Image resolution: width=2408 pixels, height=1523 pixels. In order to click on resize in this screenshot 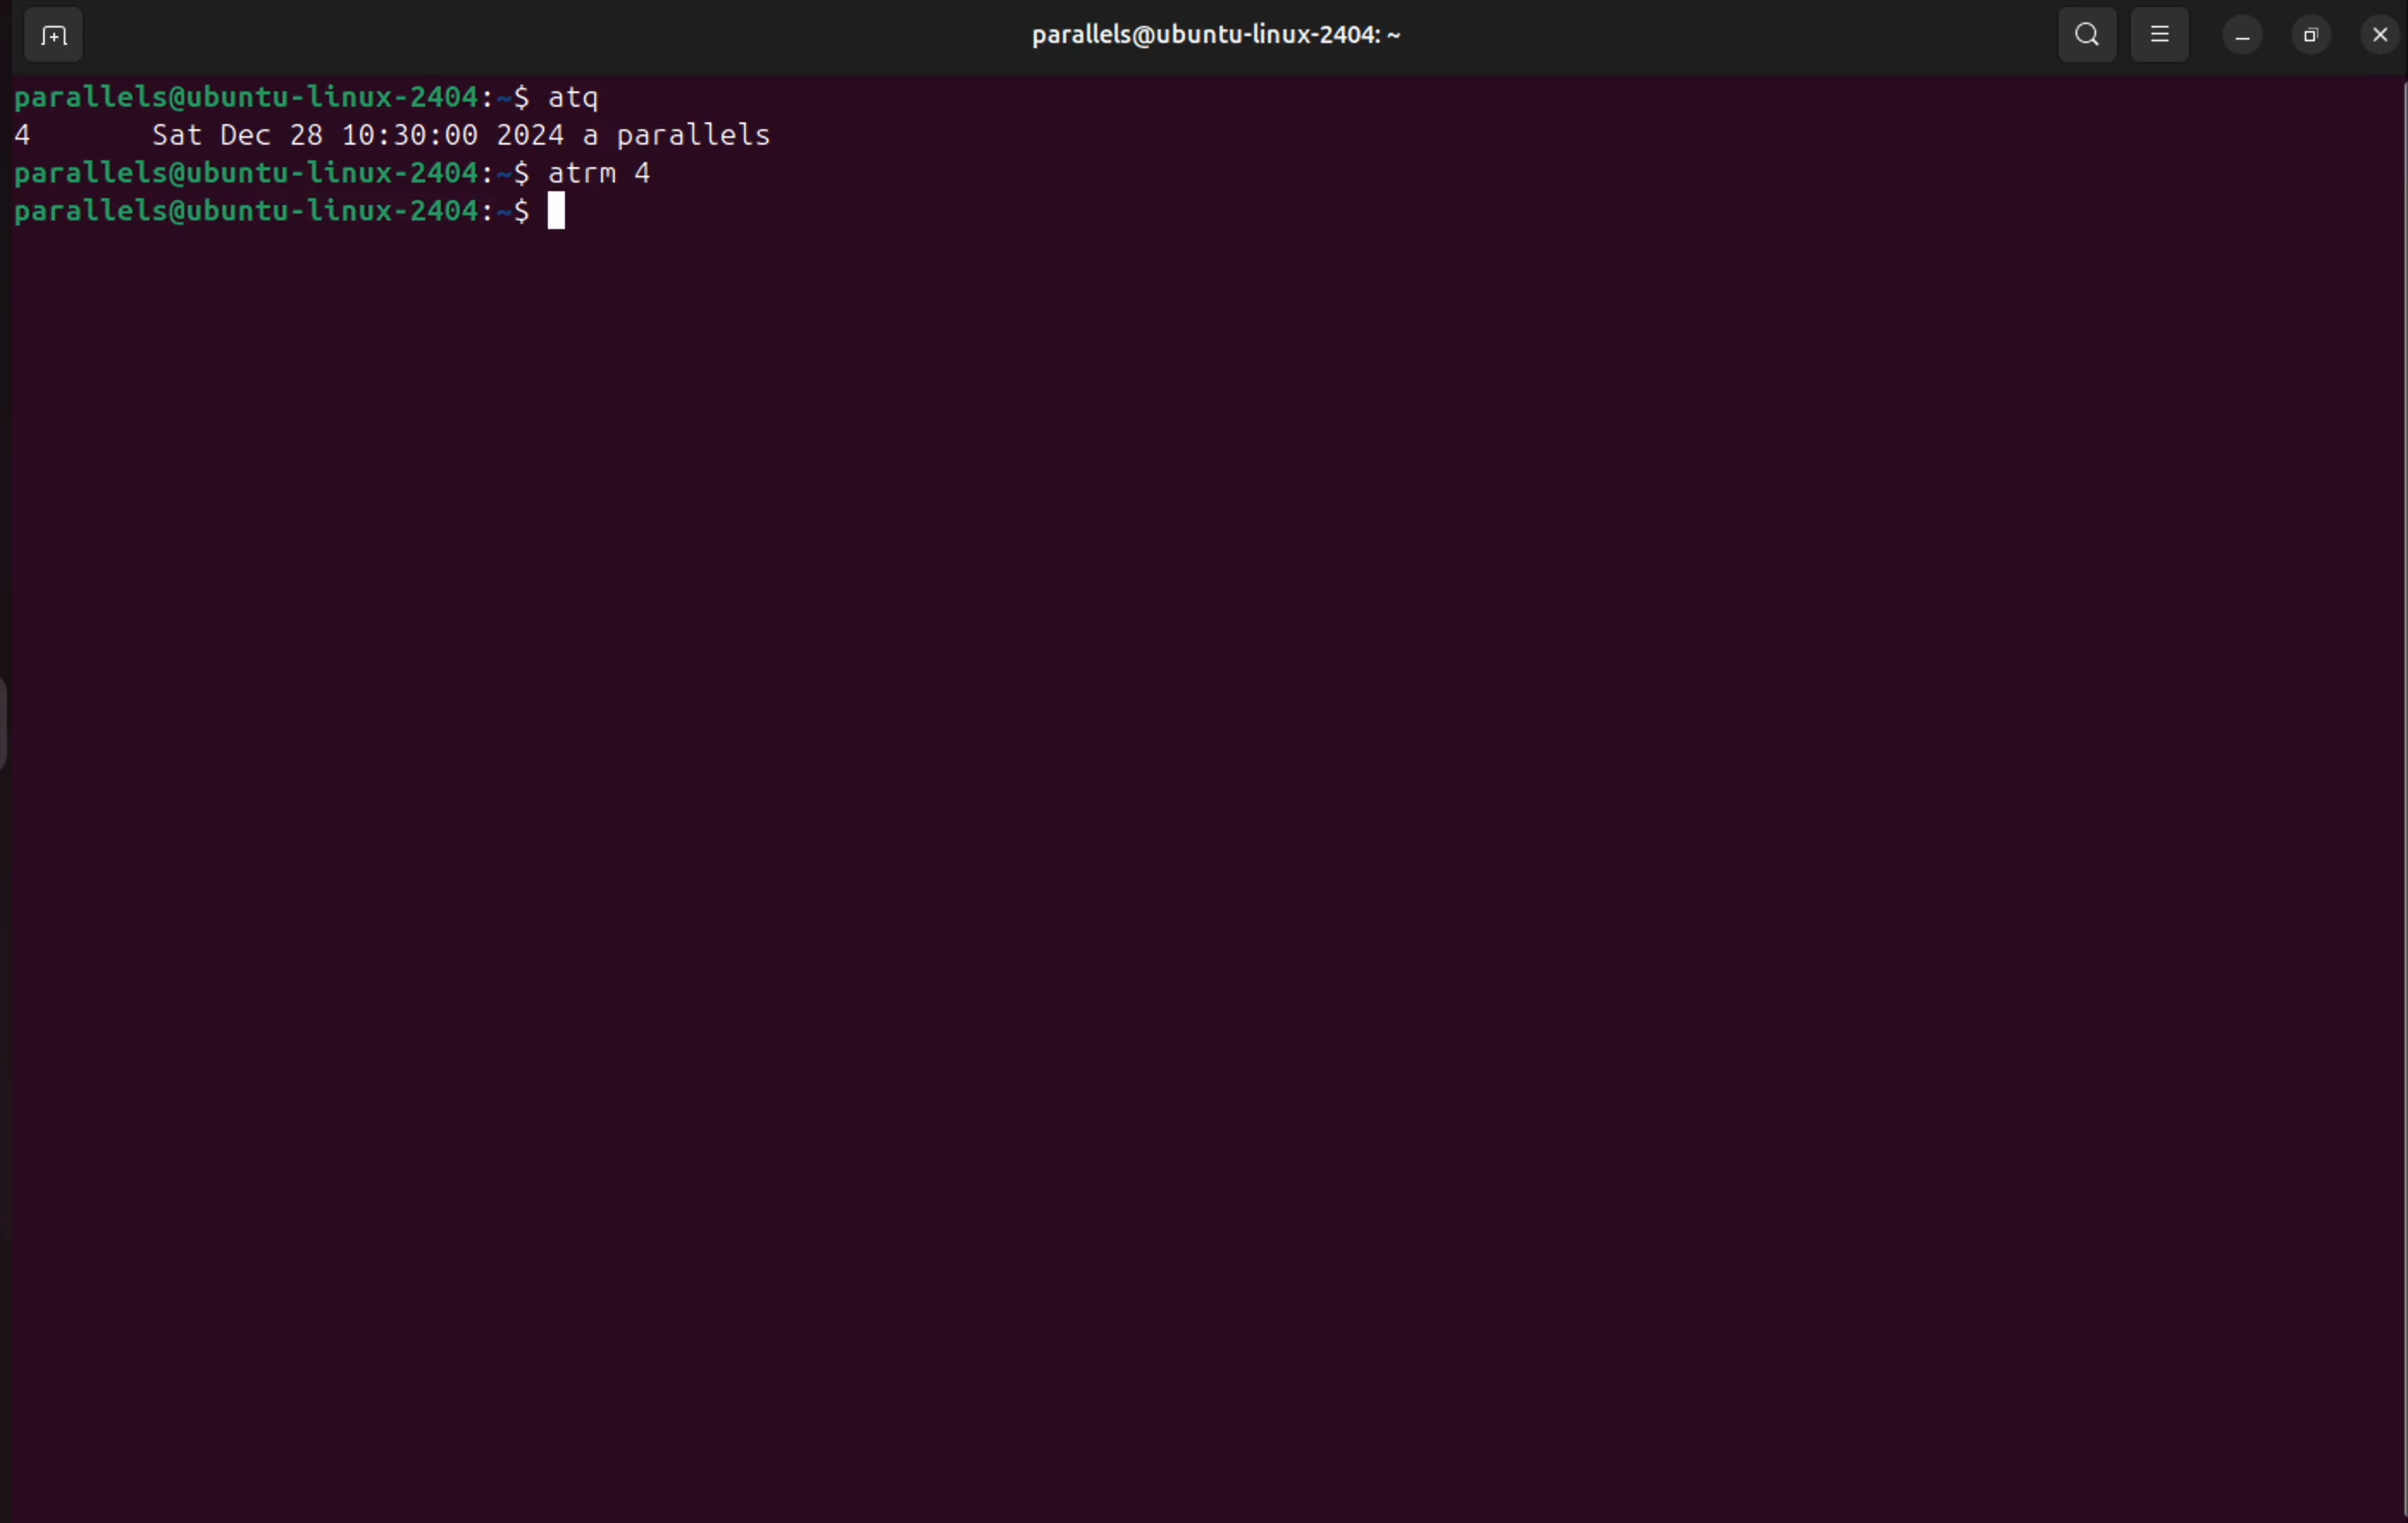, I will do `click(2308, 34)`.